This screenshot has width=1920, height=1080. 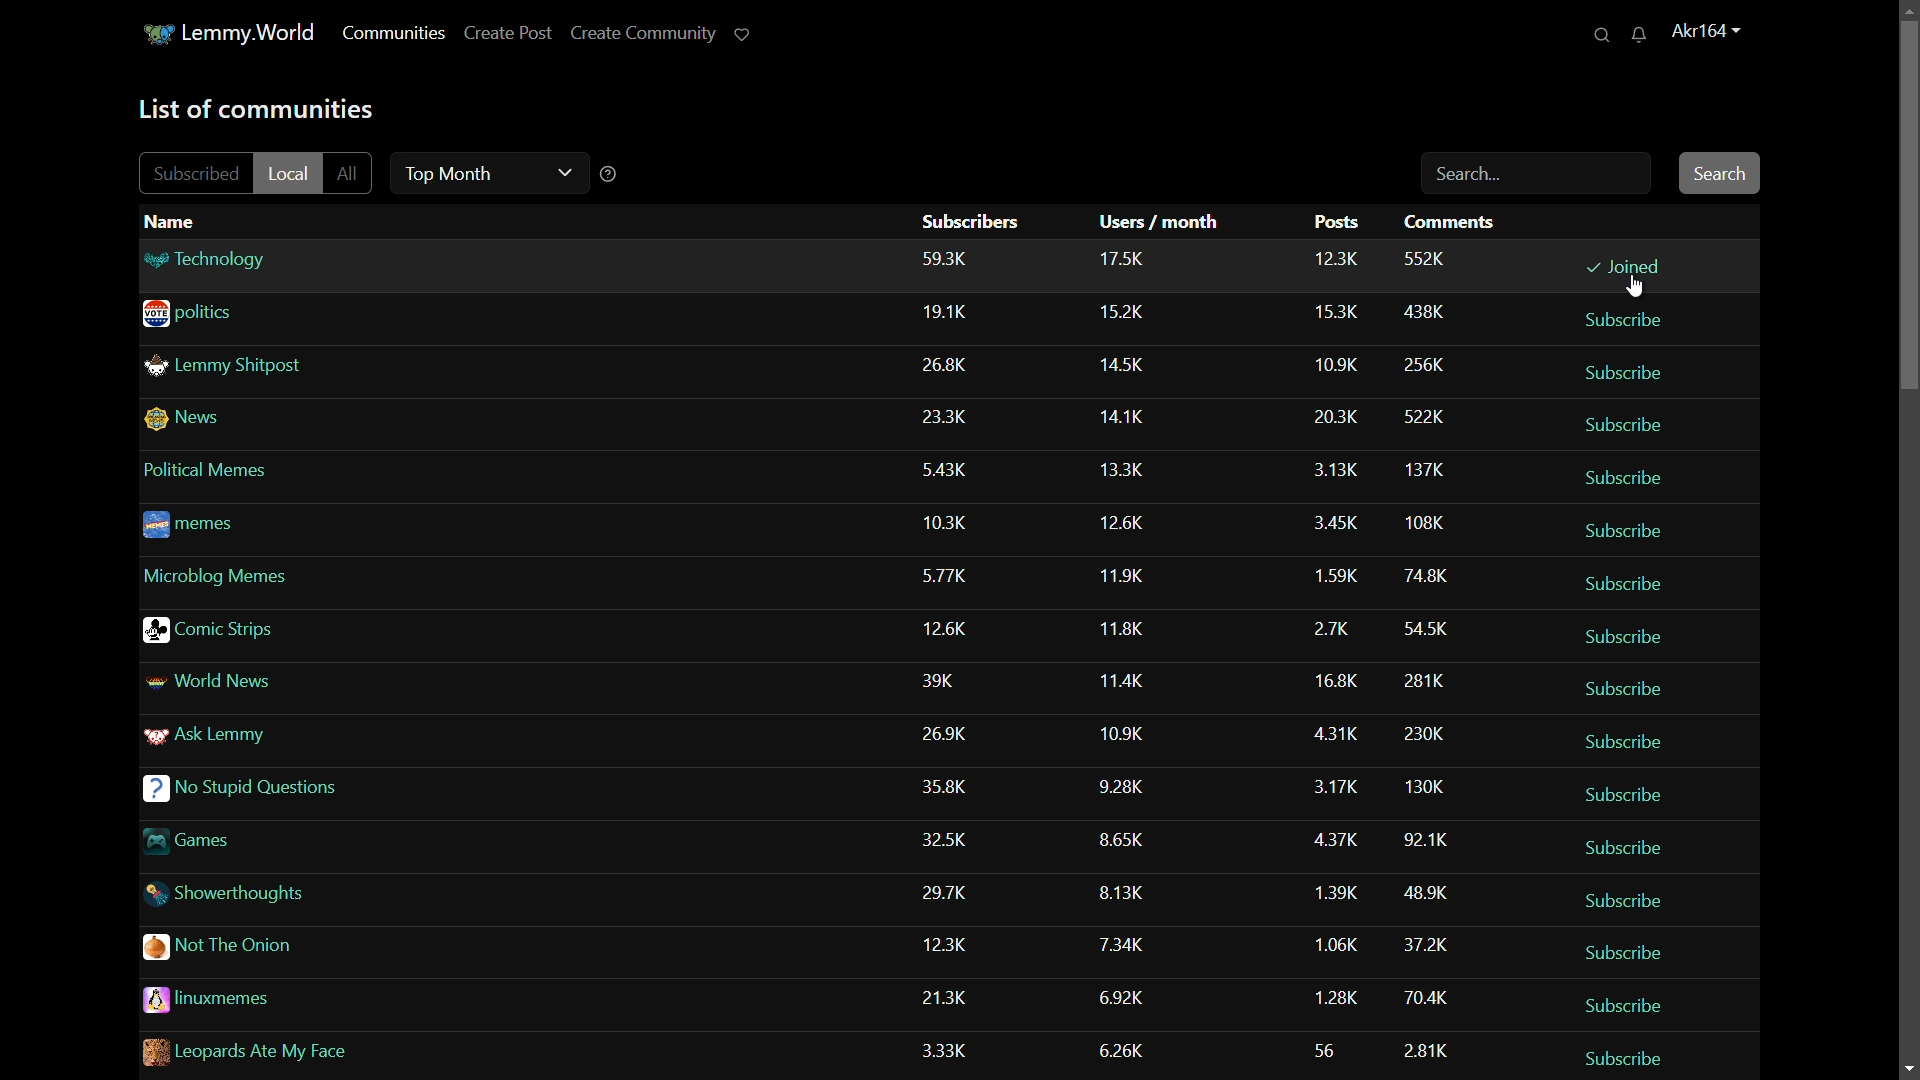 I want to click on vertical scroll bar, so click(x=1906, y=178).